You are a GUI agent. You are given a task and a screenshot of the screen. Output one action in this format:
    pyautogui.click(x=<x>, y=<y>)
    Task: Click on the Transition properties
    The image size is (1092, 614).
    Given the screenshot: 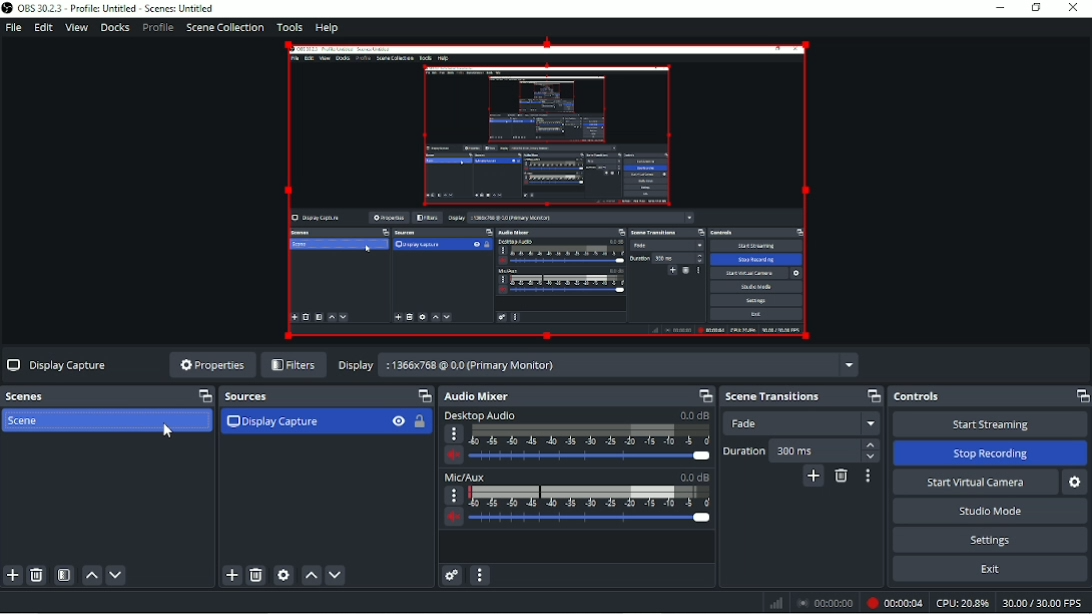 What is the action you would take?
    pyautogui.click(x=868, y=476)
    